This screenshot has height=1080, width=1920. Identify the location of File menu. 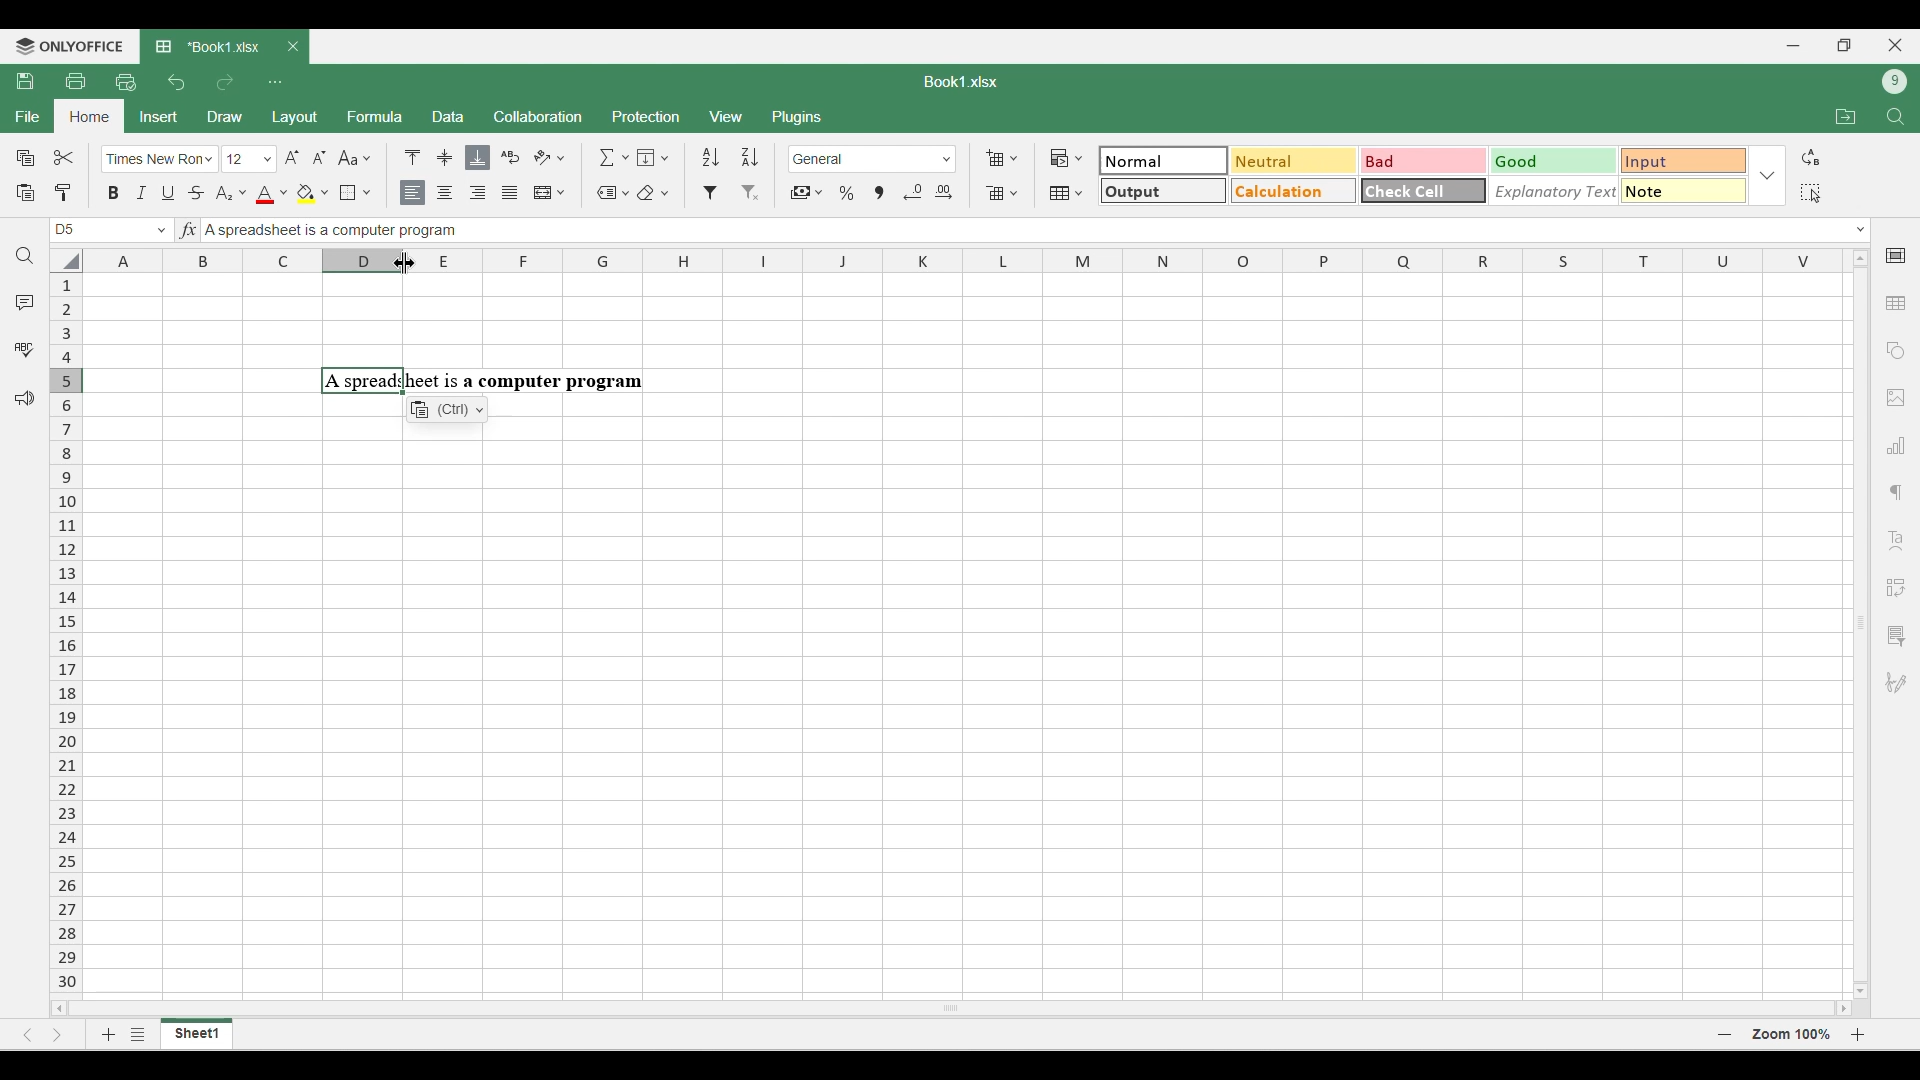
(27, 116).